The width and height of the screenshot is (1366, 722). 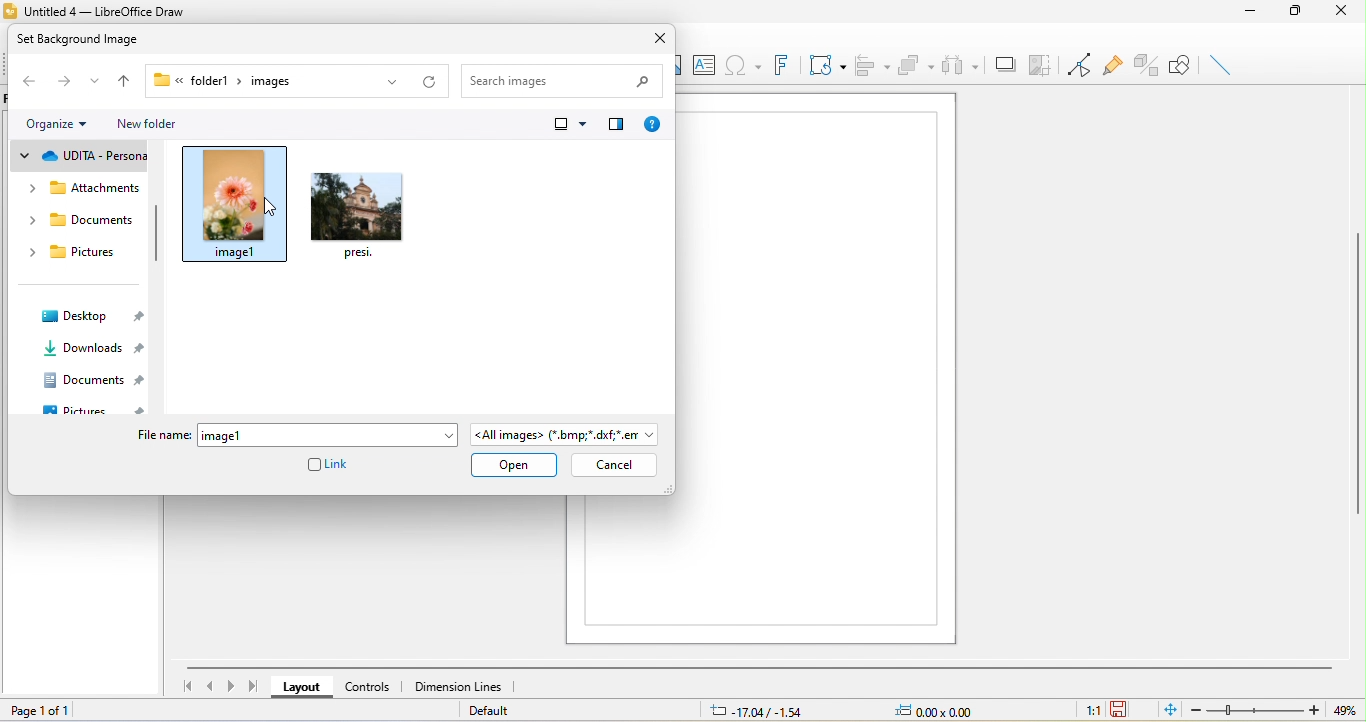 What do you see at coordinates (762, 709) in the screenshot?
I see `-17.04/-1.54` at bounding box center [762, 709].